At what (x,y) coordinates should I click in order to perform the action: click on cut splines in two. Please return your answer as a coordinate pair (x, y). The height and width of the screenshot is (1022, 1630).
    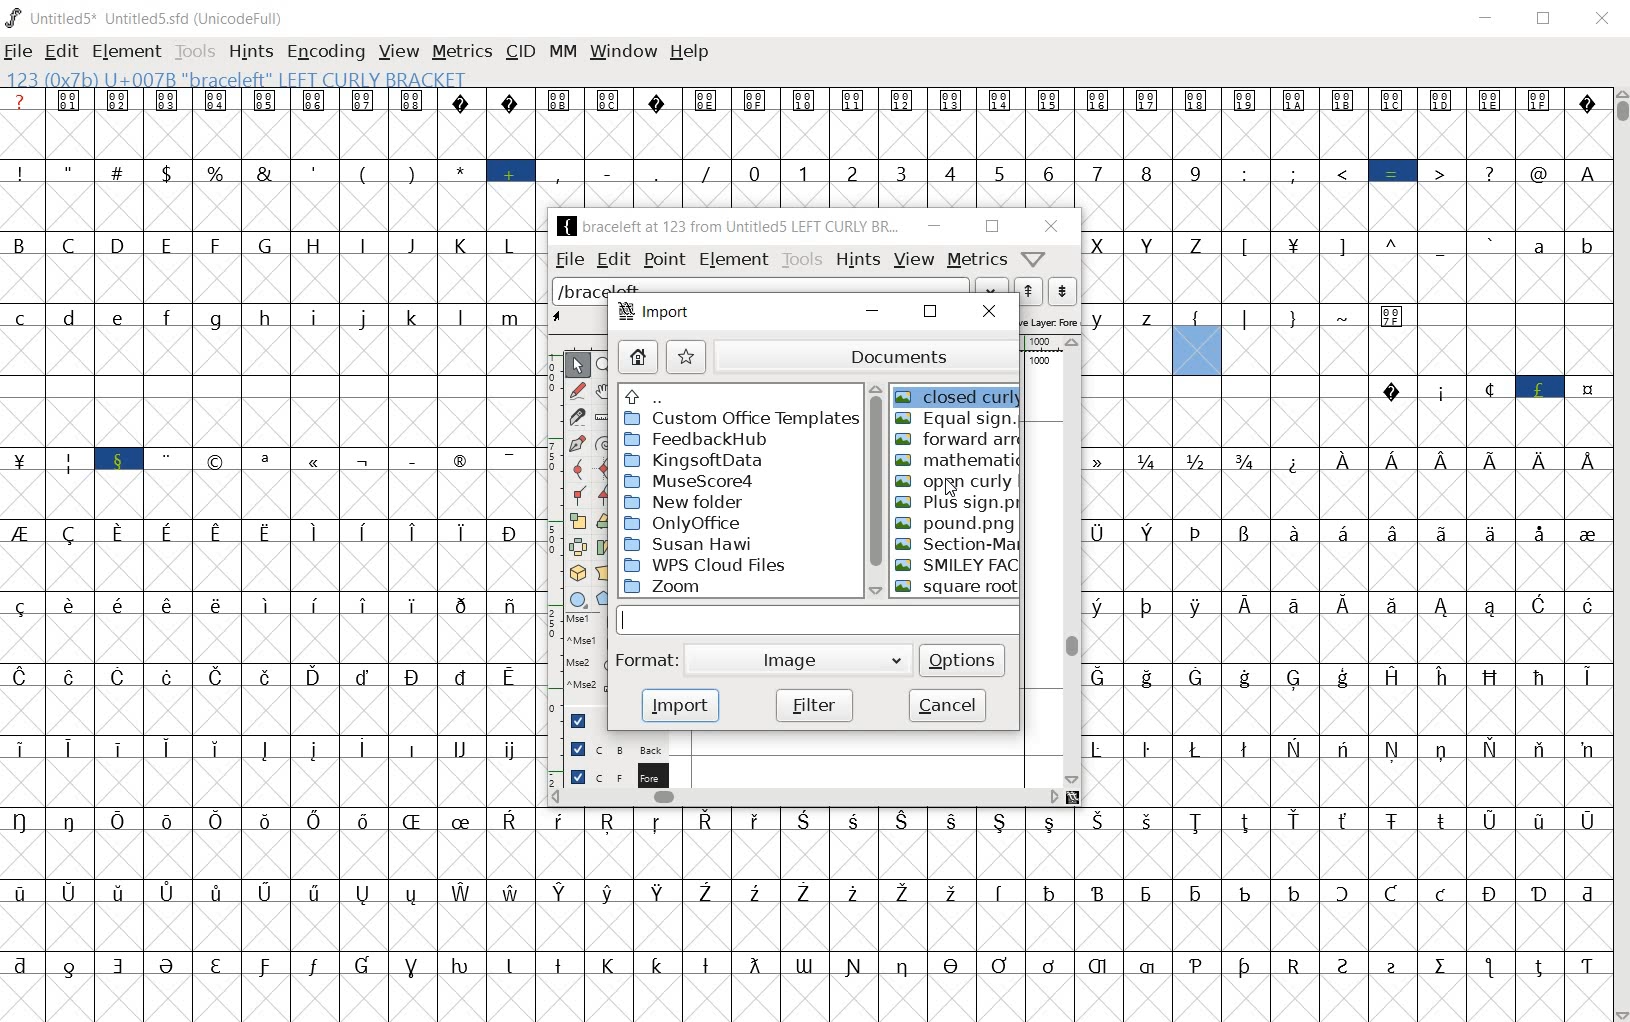
    Looking at the image, I should click on (574, 416).